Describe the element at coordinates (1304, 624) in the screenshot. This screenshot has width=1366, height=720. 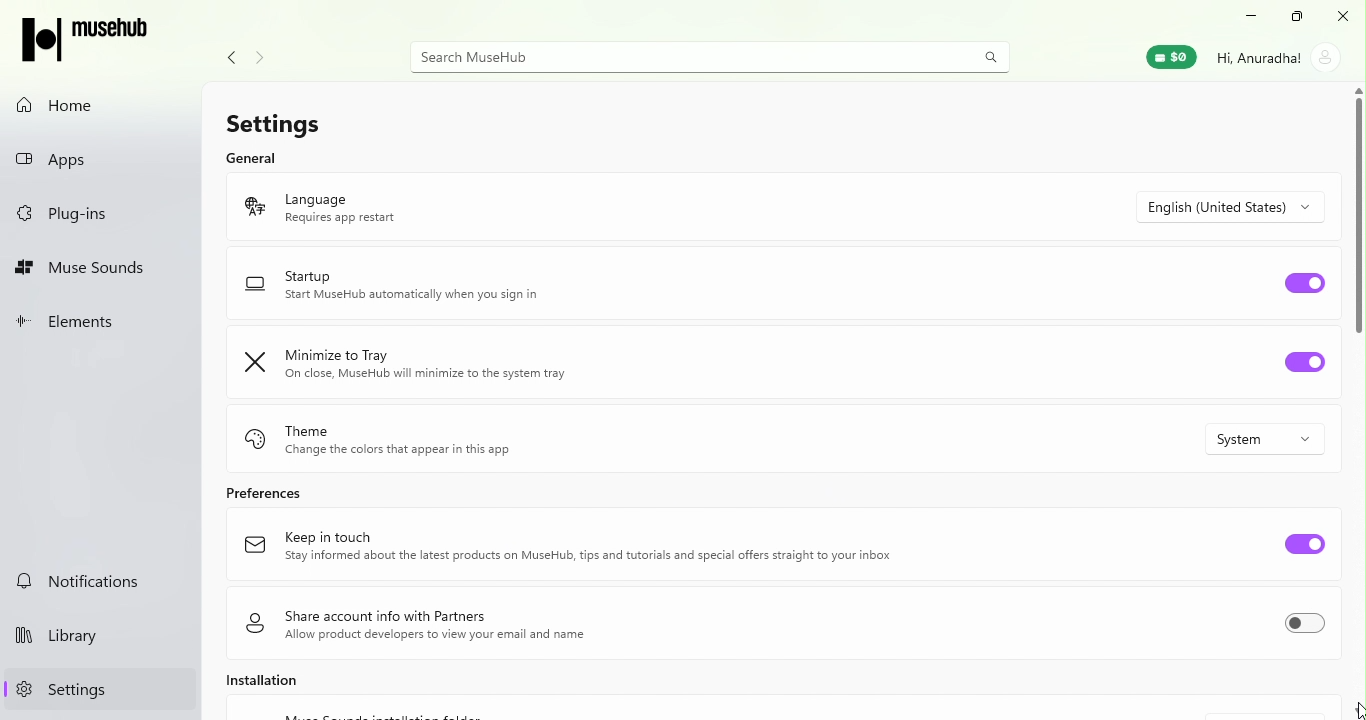
I see `Toggle` at that location.